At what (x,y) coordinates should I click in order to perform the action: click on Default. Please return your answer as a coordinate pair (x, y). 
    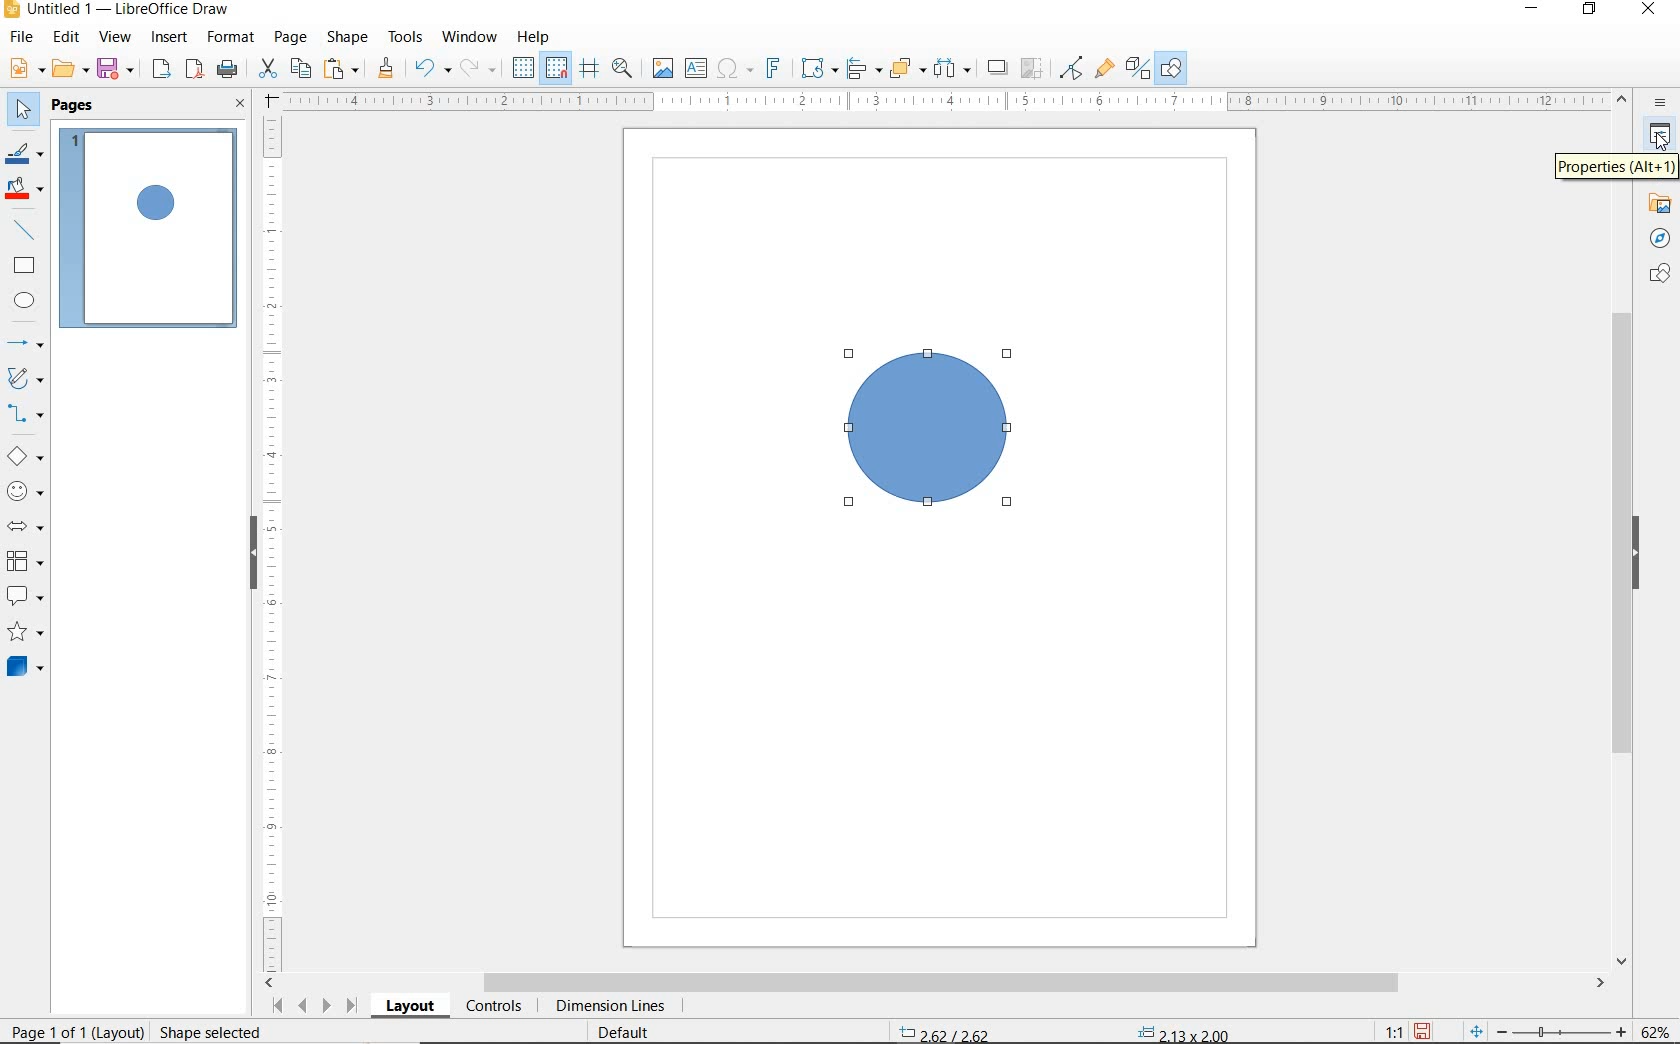
    Looking at the image, I should click on (637, 1033).